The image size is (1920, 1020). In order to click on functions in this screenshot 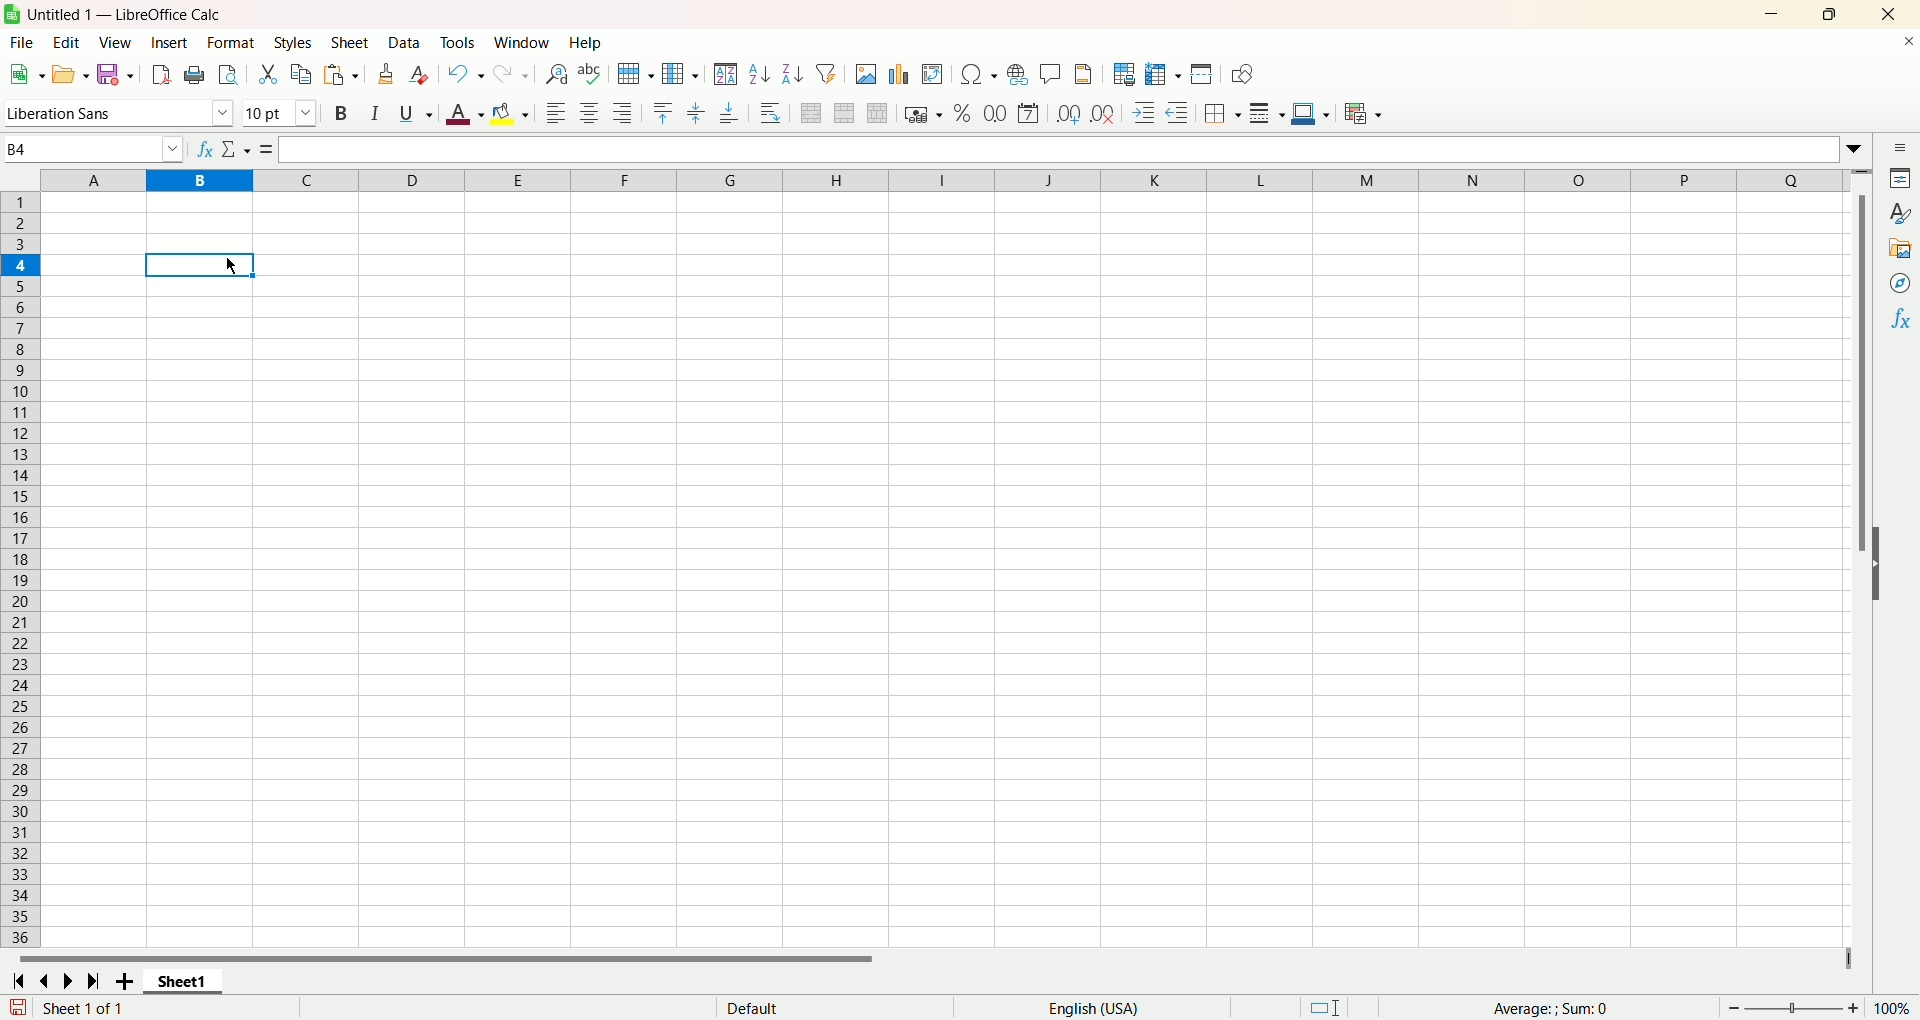, I will do `click(1903, 318)`.